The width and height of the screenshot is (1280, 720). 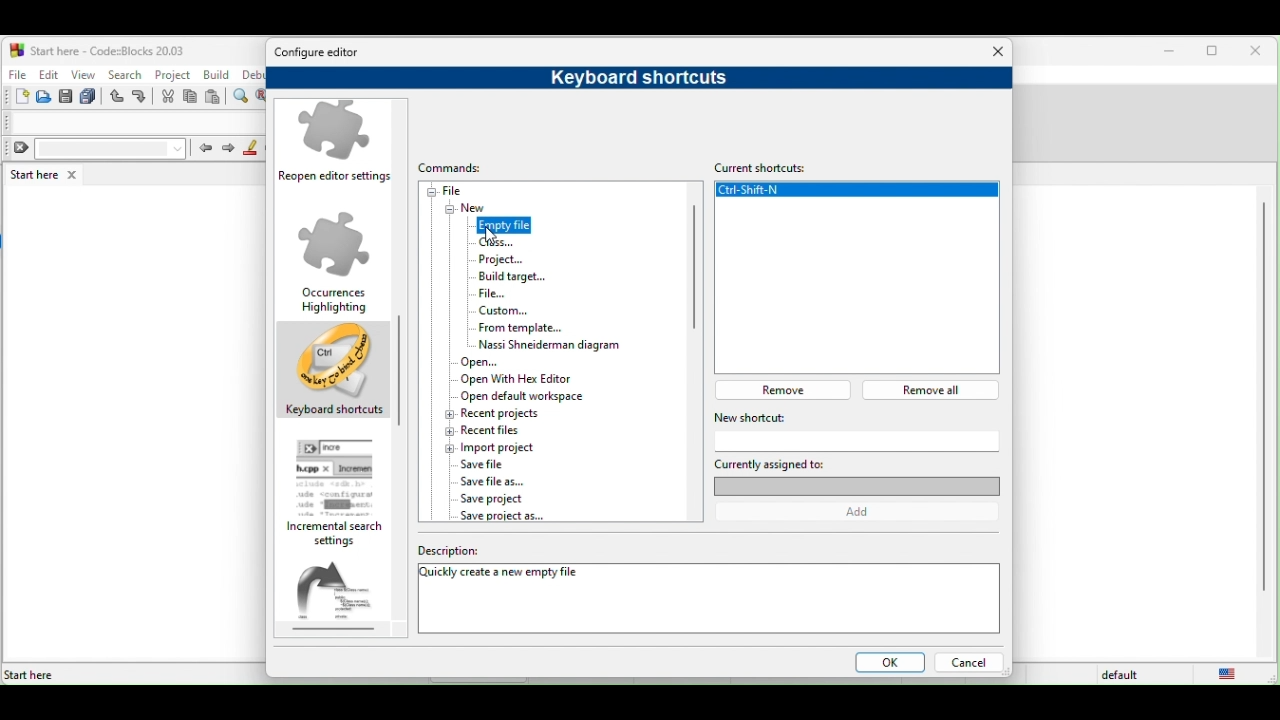 What do you see at coordinates (501, 516) in the screenshot?
I see `save project as` at bounding box center [501, 516].